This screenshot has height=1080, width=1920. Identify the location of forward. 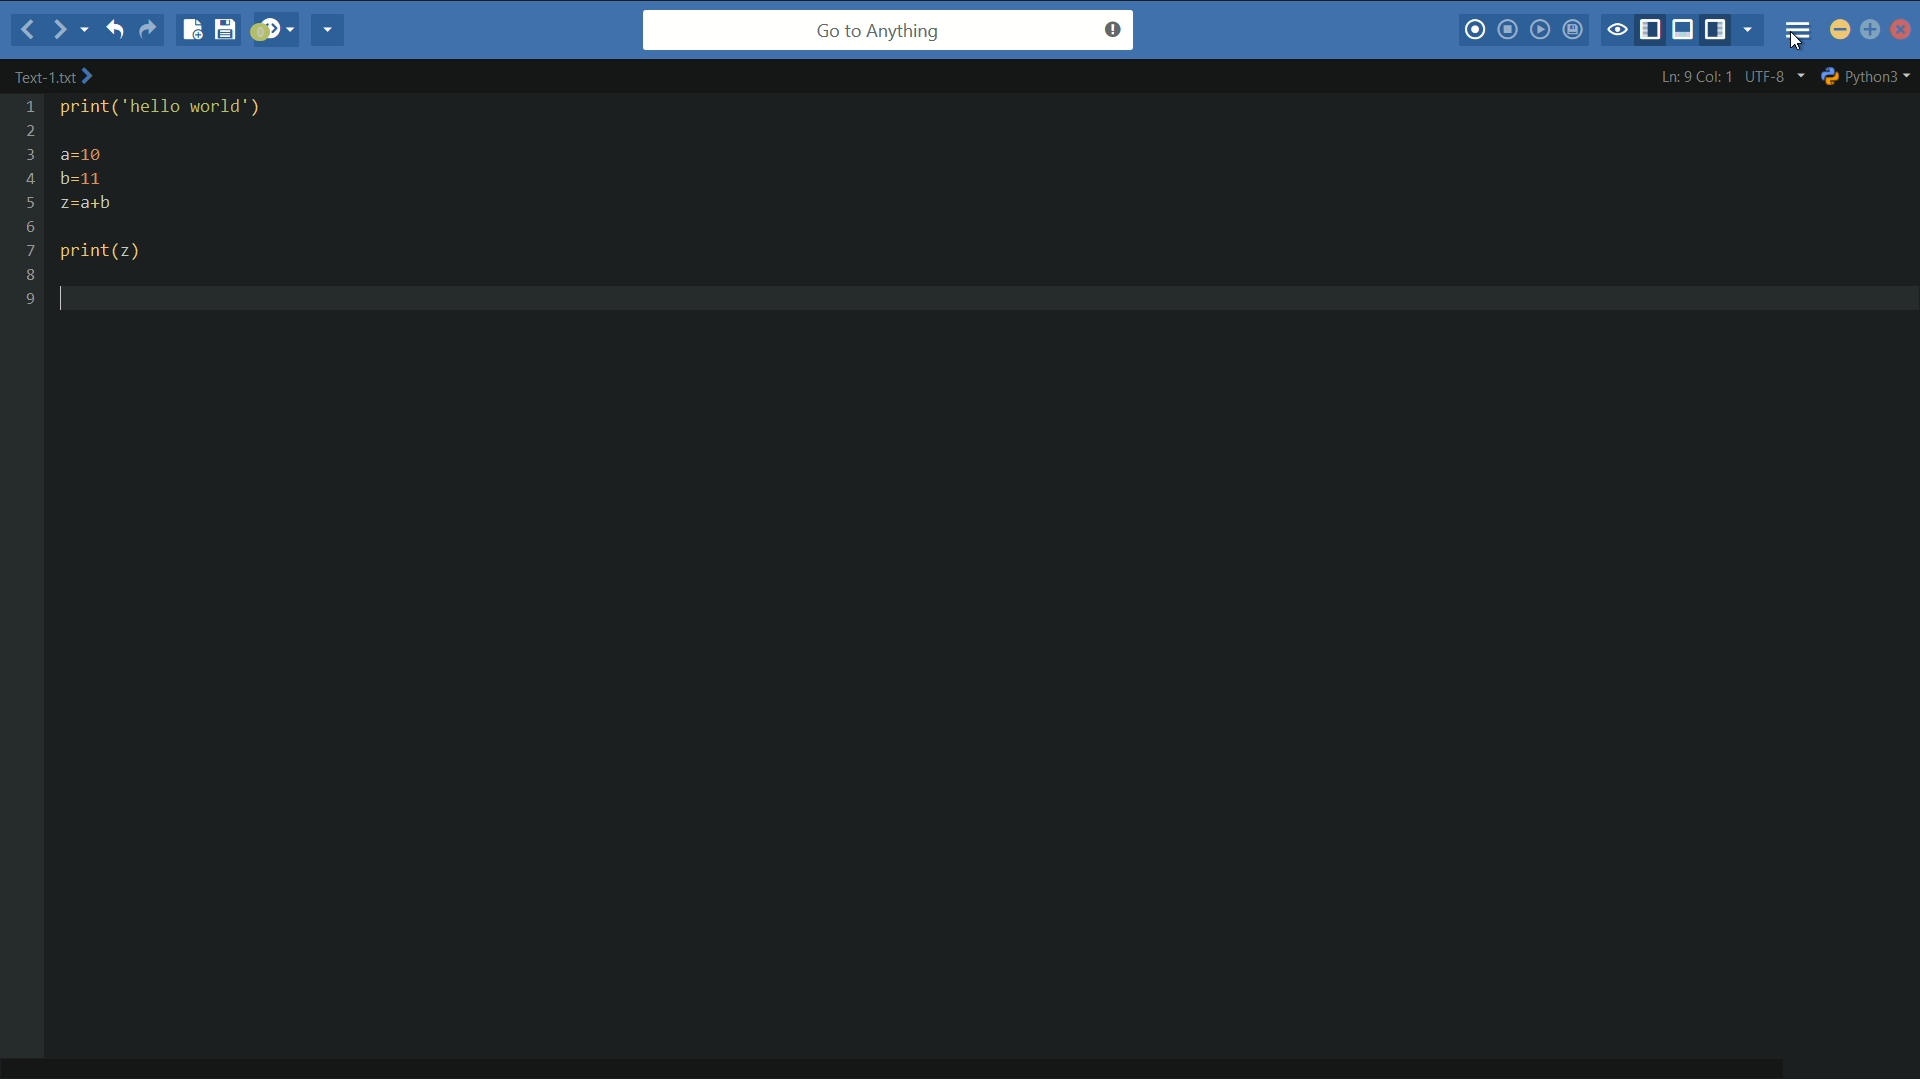
(56, 29).